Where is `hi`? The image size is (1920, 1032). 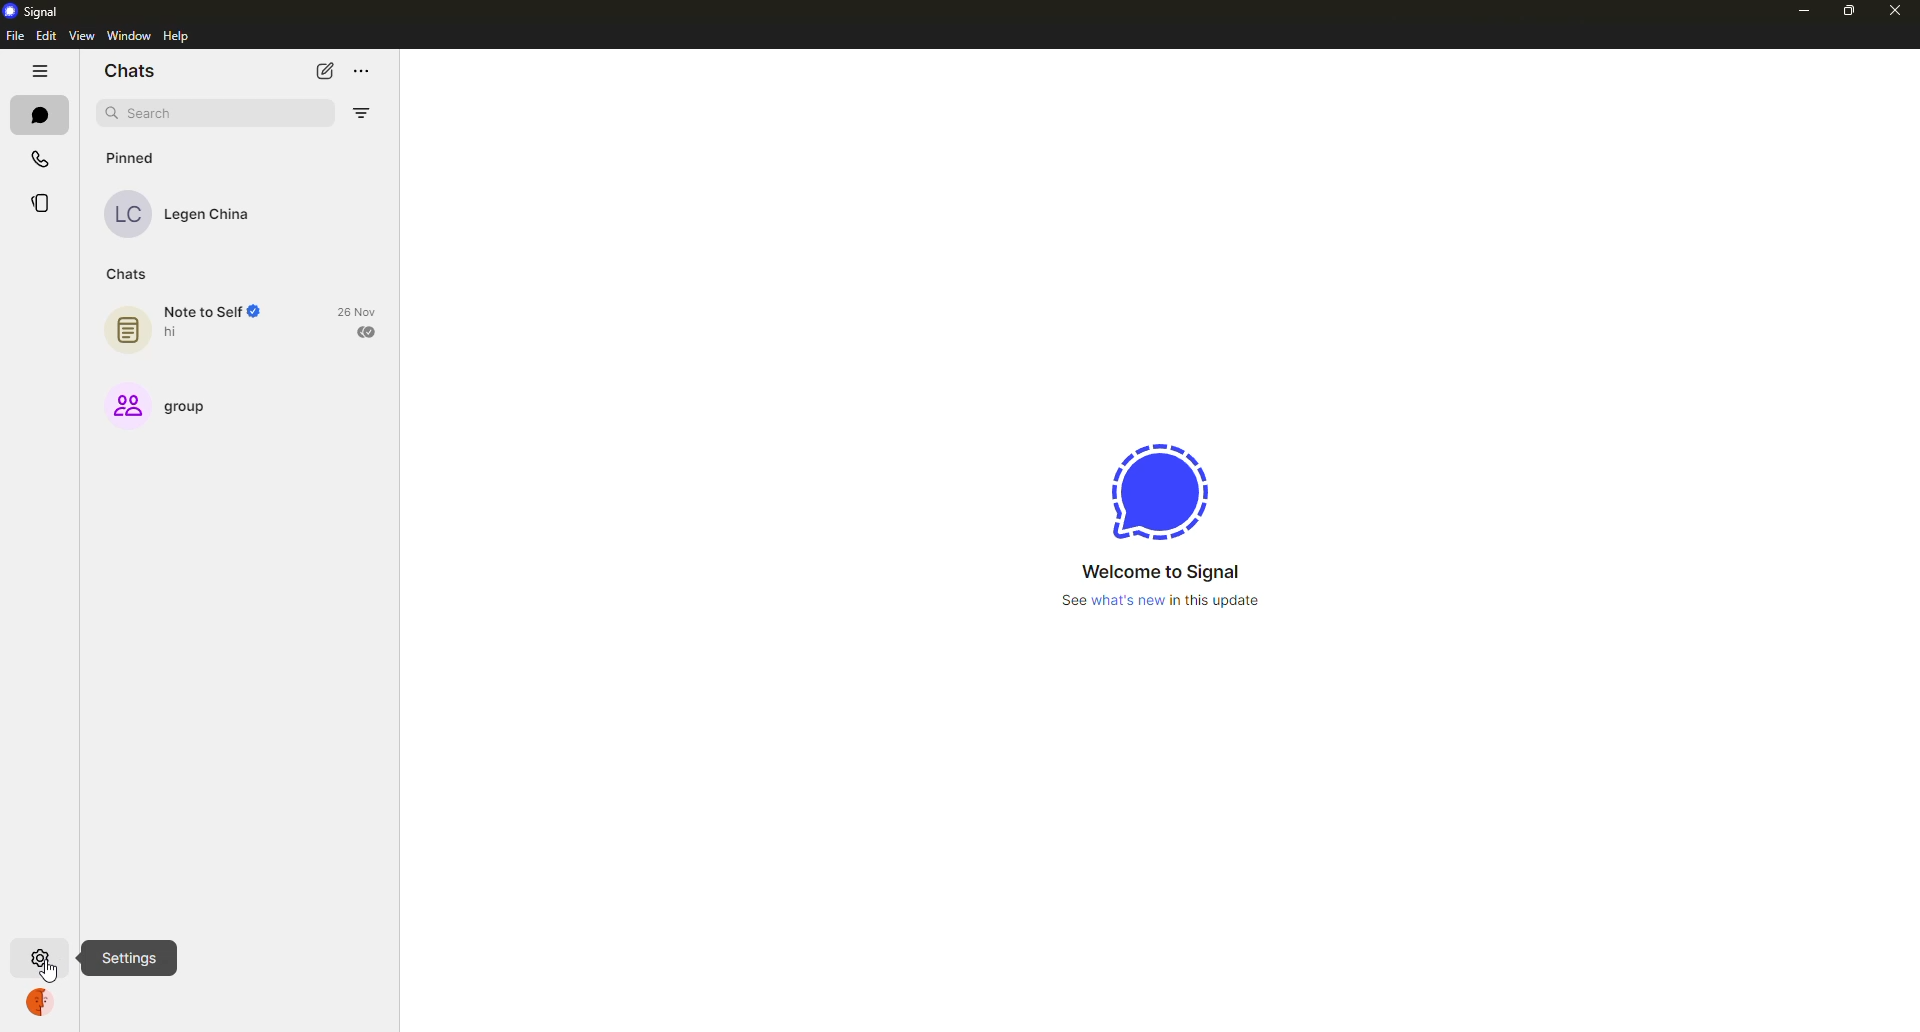 hi is located at coordinates (174, 333).